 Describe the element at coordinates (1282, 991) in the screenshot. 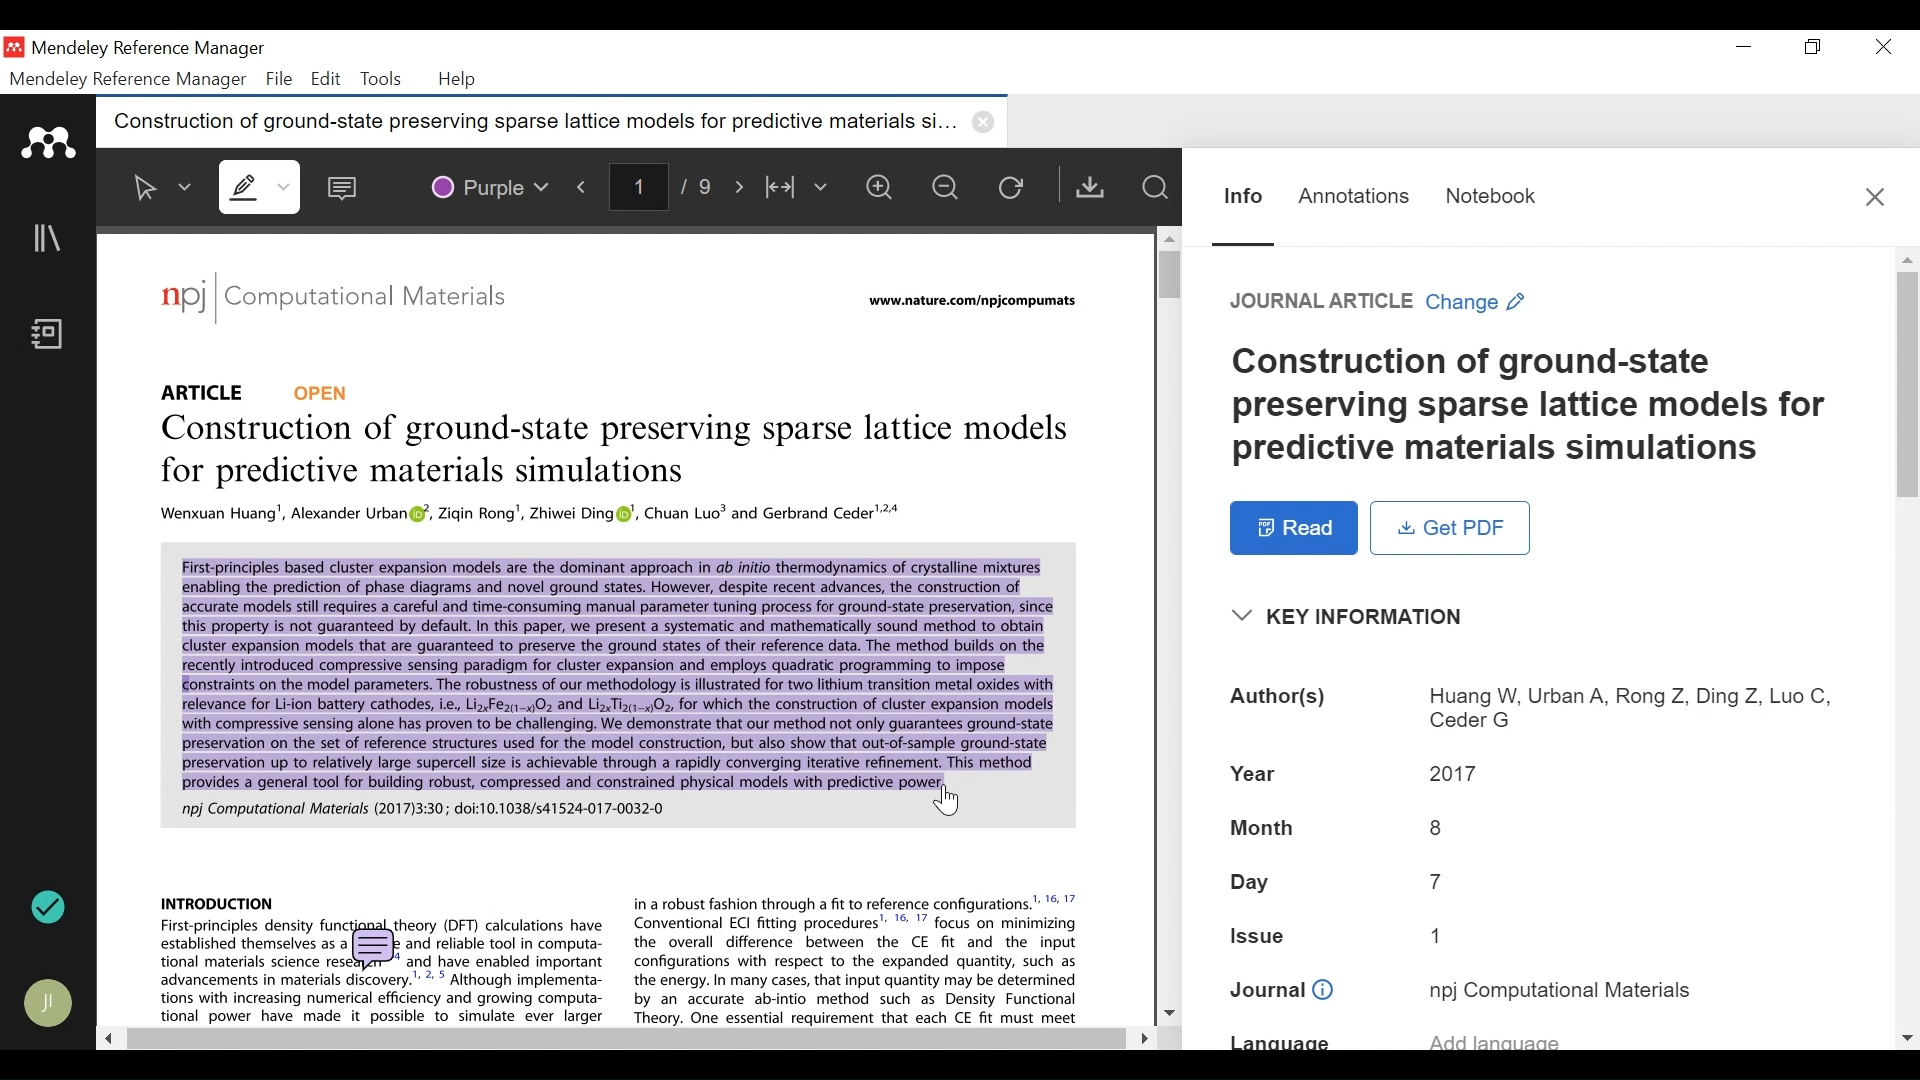

I see `Journal` at that location.